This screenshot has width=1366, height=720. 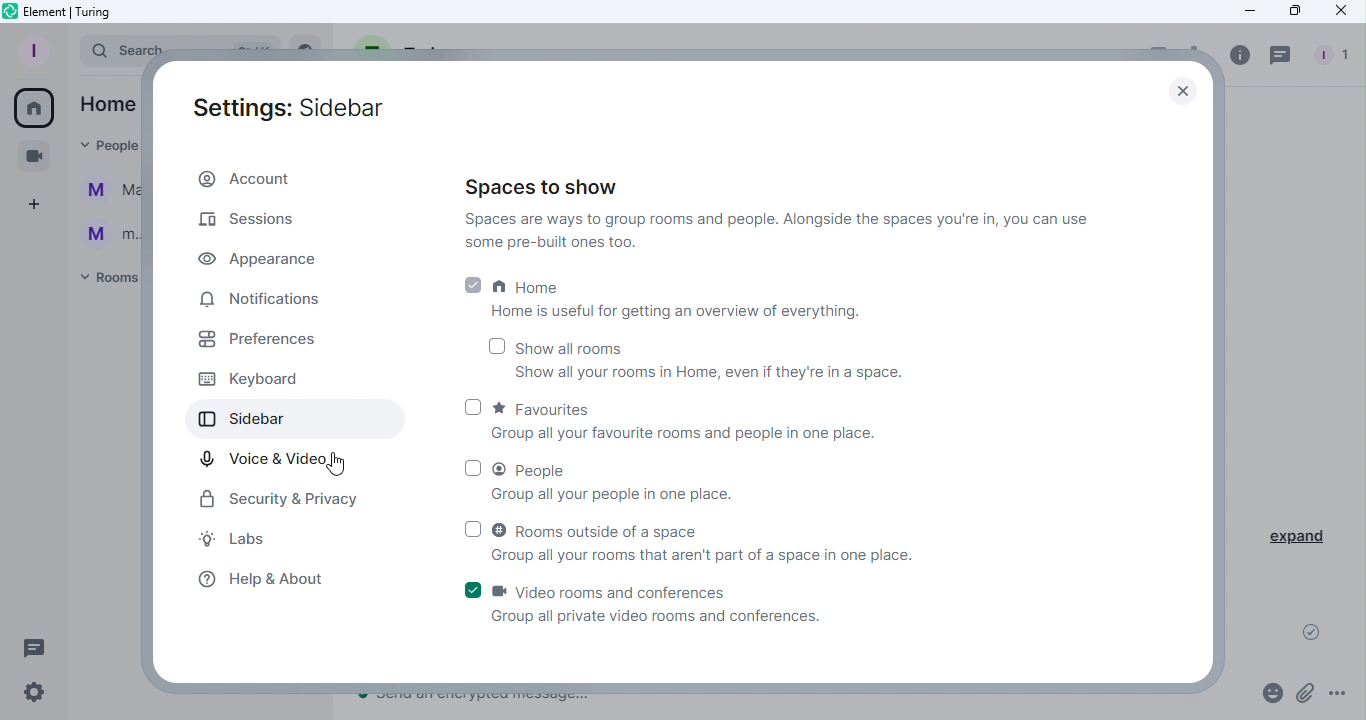 What do you see at coordinates (114, 233) in the screenshot?
I see `m...@t...` at bounding box center [114, 233].